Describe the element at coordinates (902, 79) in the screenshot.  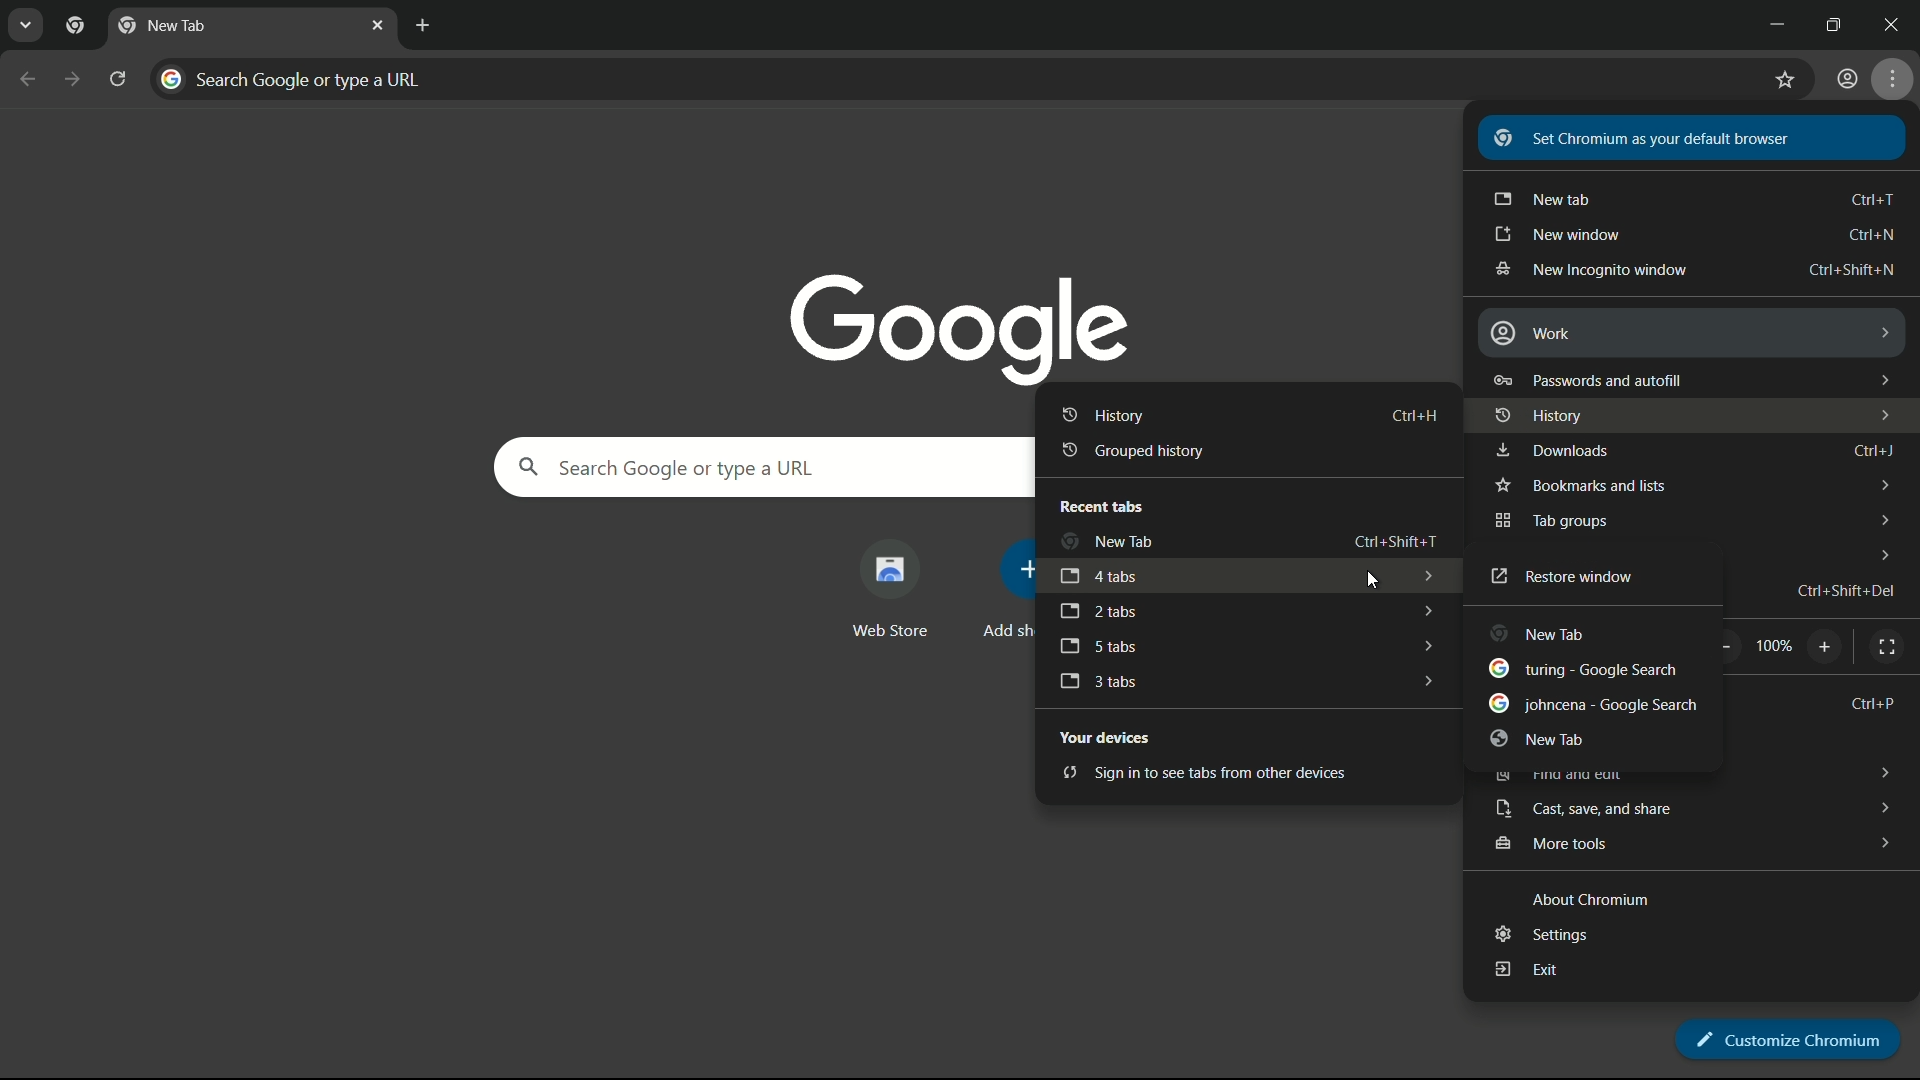
I see `search google or type a url` at that location.